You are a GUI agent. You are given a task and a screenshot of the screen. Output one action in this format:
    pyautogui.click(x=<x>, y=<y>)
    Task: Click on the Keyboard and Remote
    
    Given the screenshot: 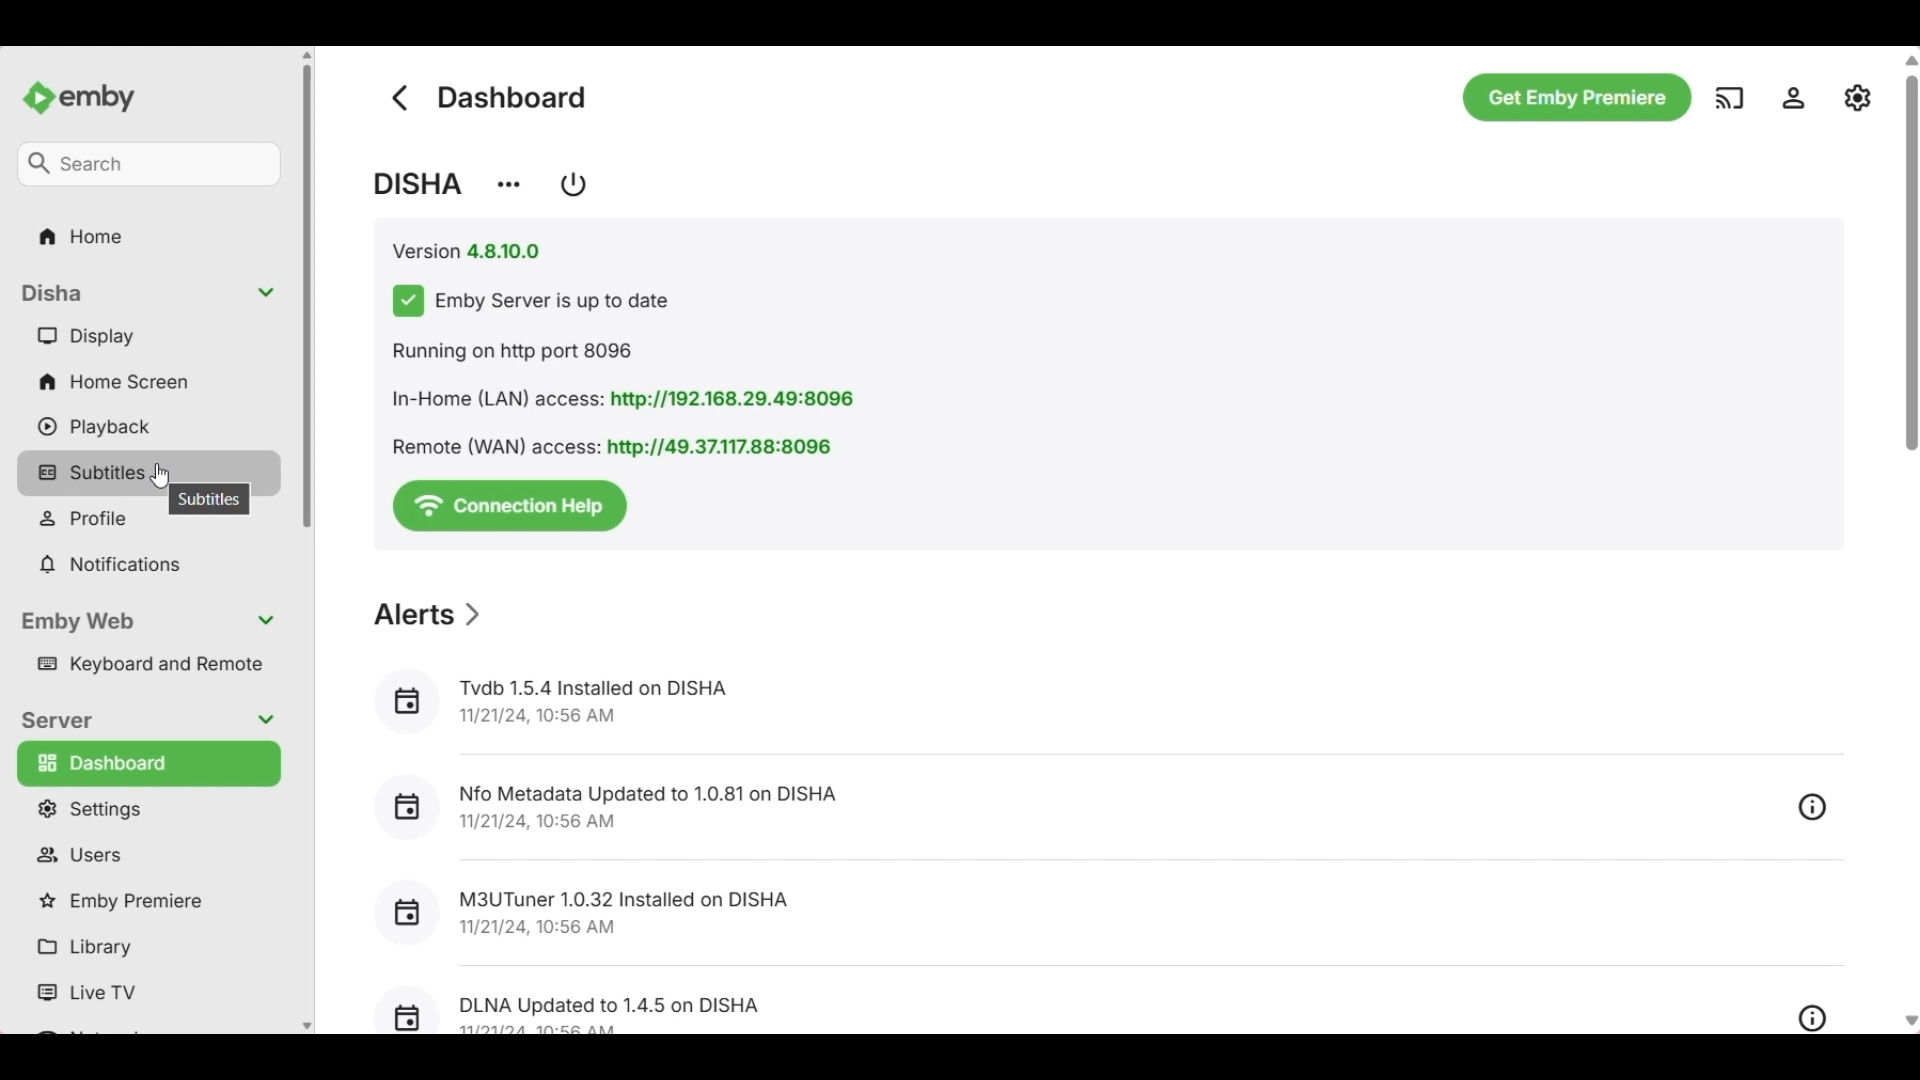 What is the action you would take?
    pyautogui.click(x=154, y=665)
    